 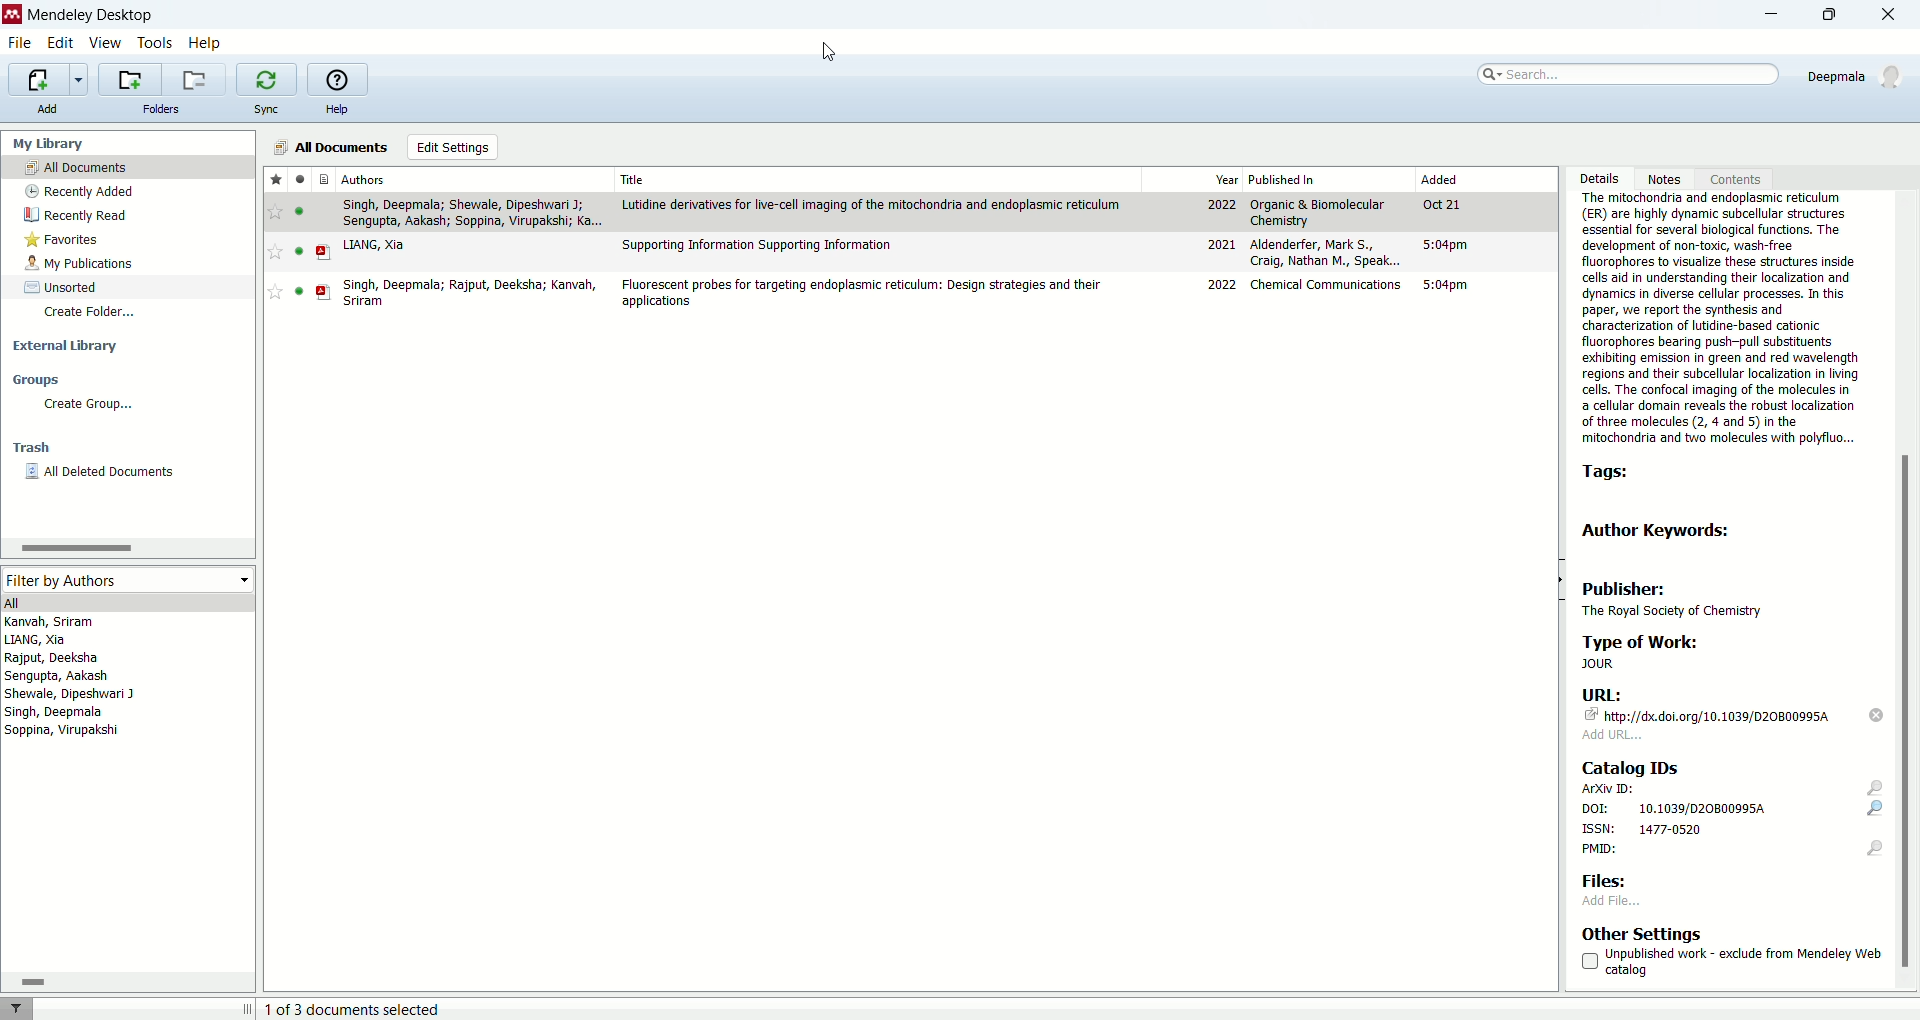 What do you see at coordinates (163, 109) in the screenshot?
I see `folders` at bounding box center [163, 109].